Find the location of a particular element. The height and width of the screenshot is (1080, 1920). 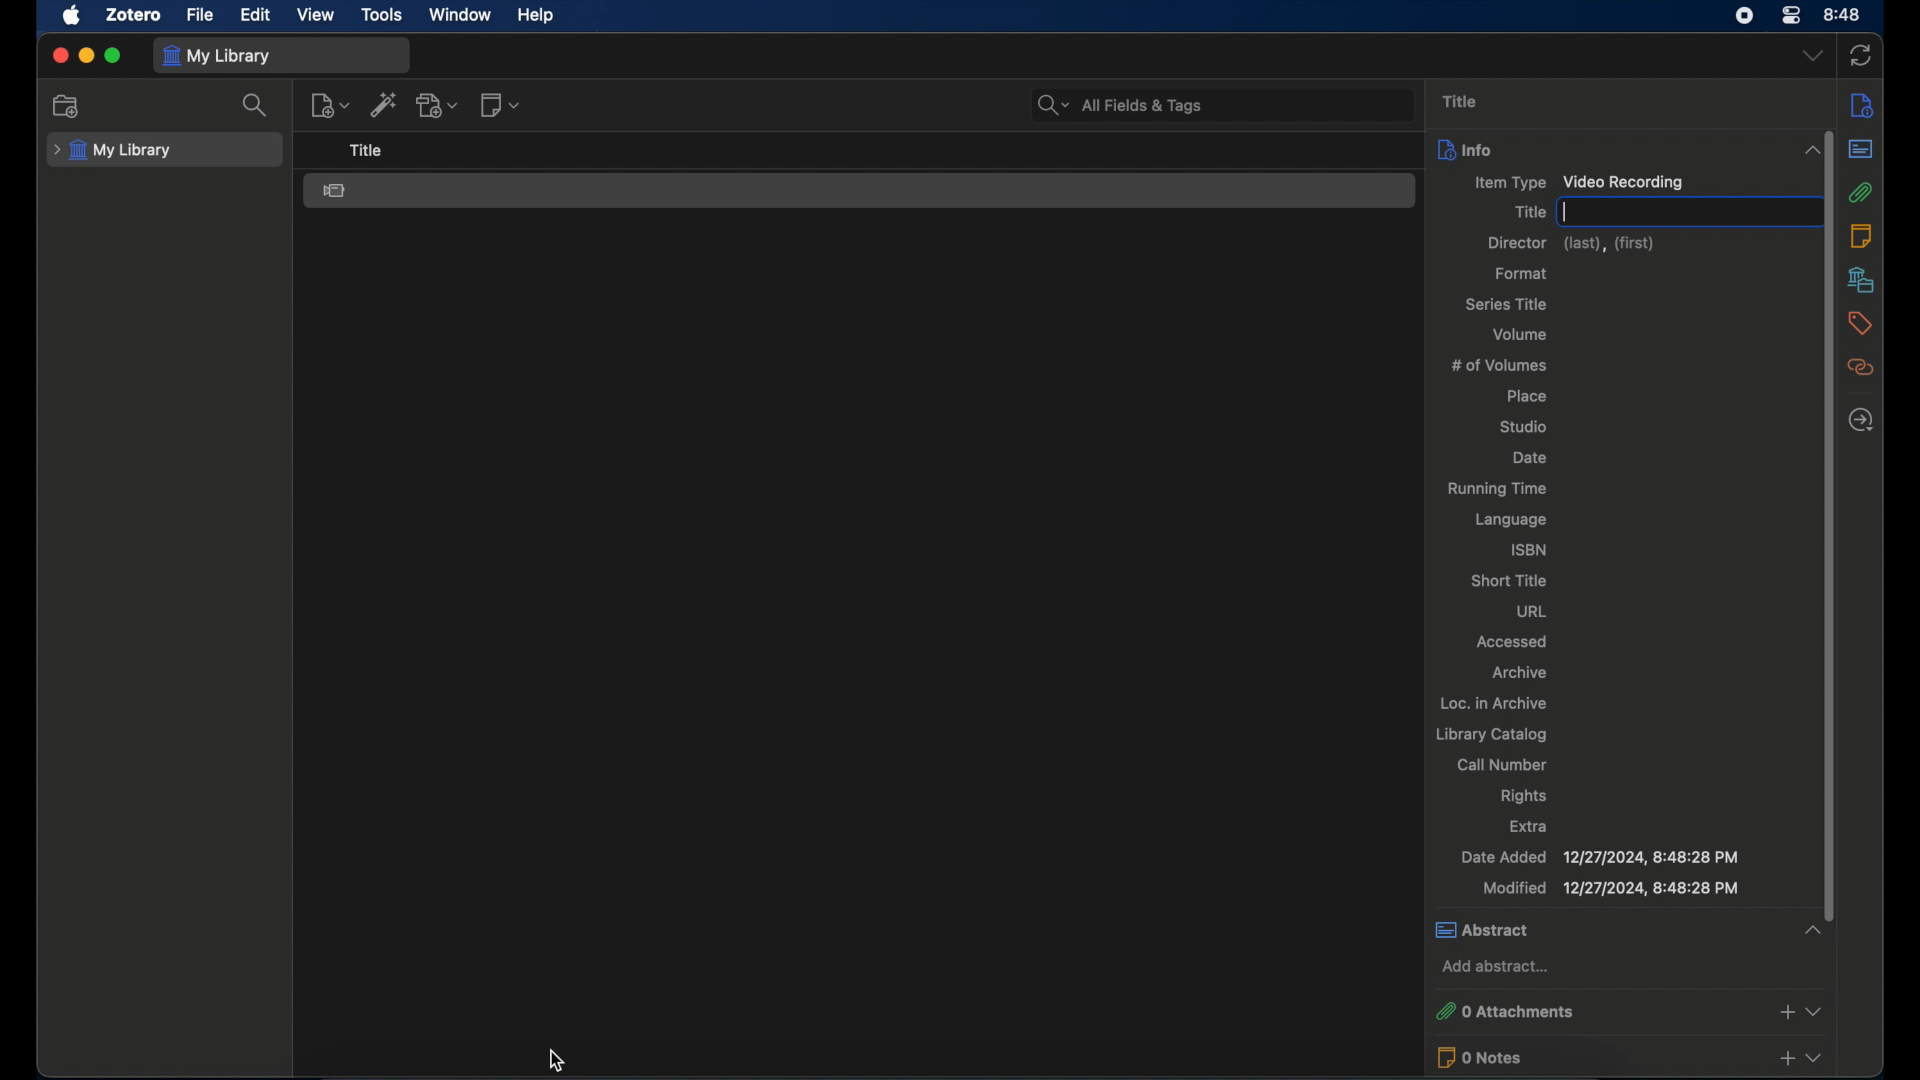

accessed is located at coordinates (1514, 641).